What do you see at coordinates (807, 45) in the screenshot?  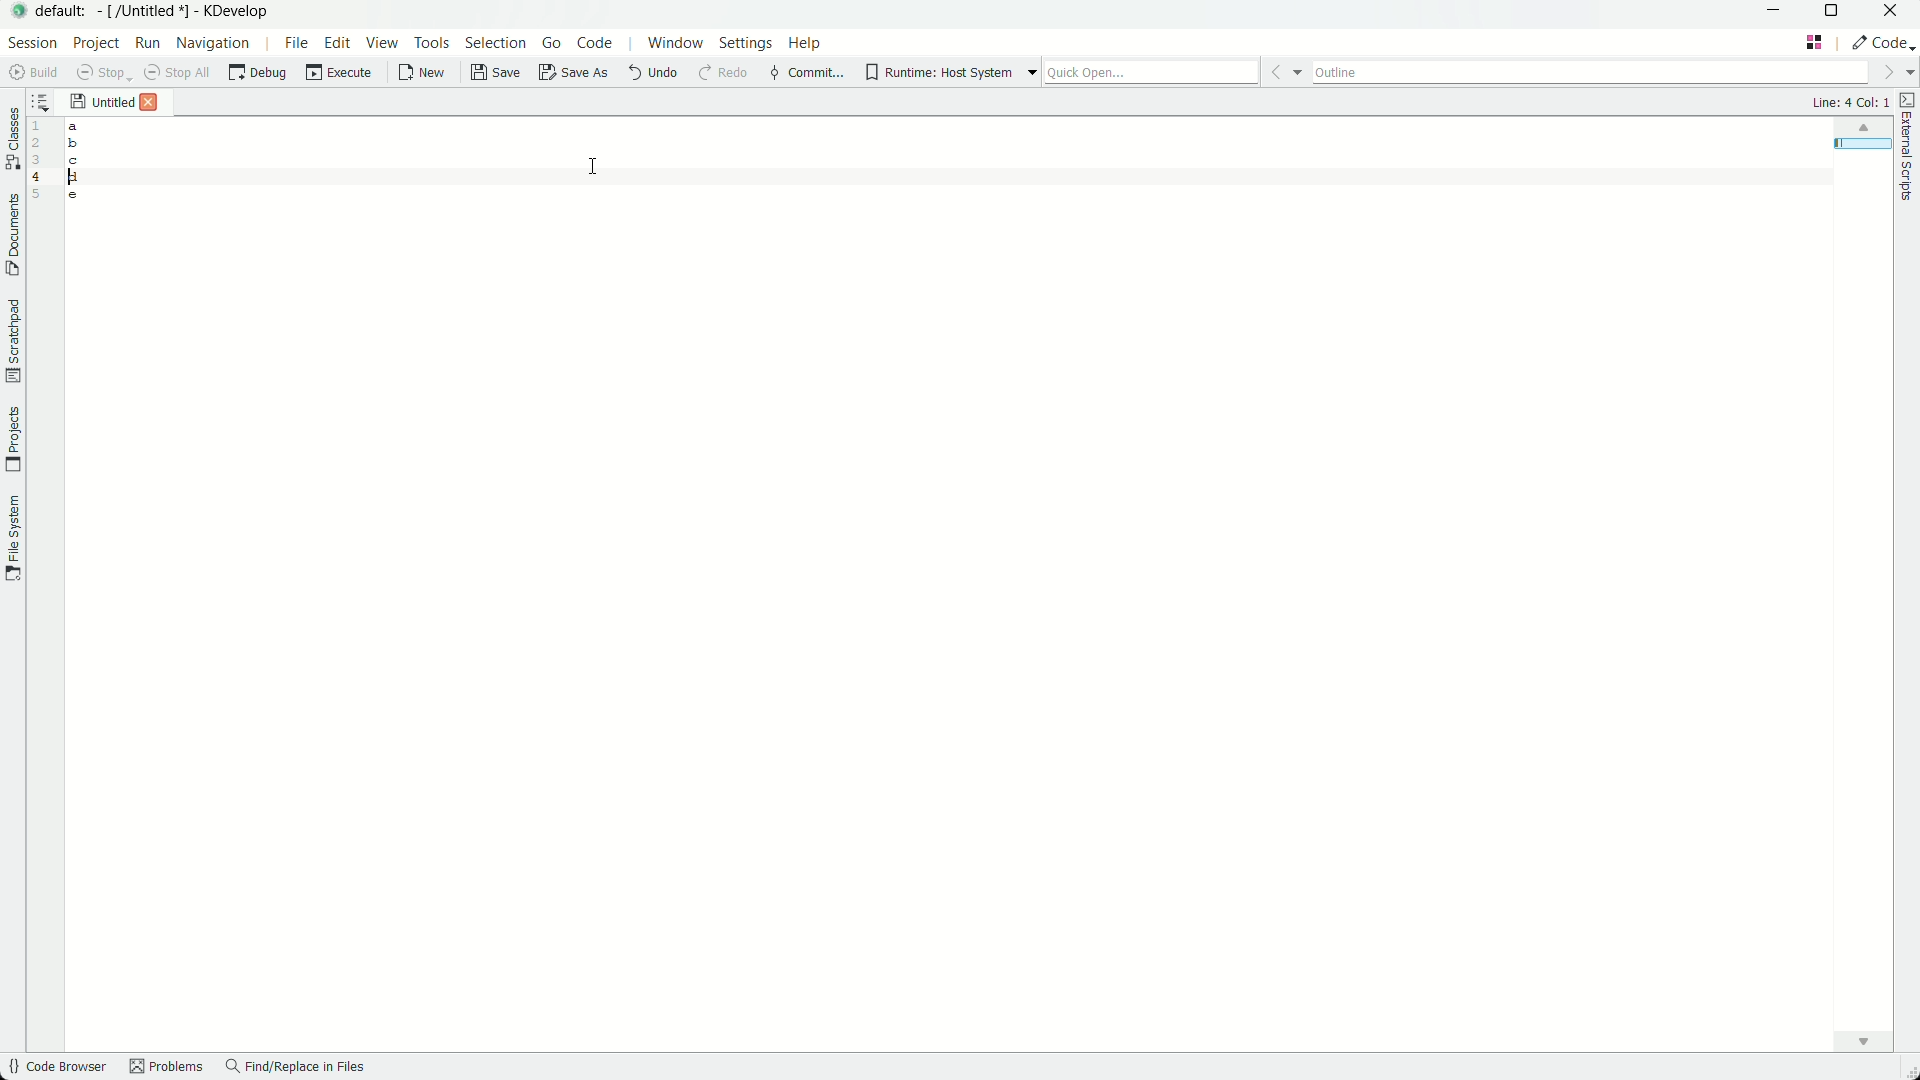 I see `help` at bounding box center [807, 45].